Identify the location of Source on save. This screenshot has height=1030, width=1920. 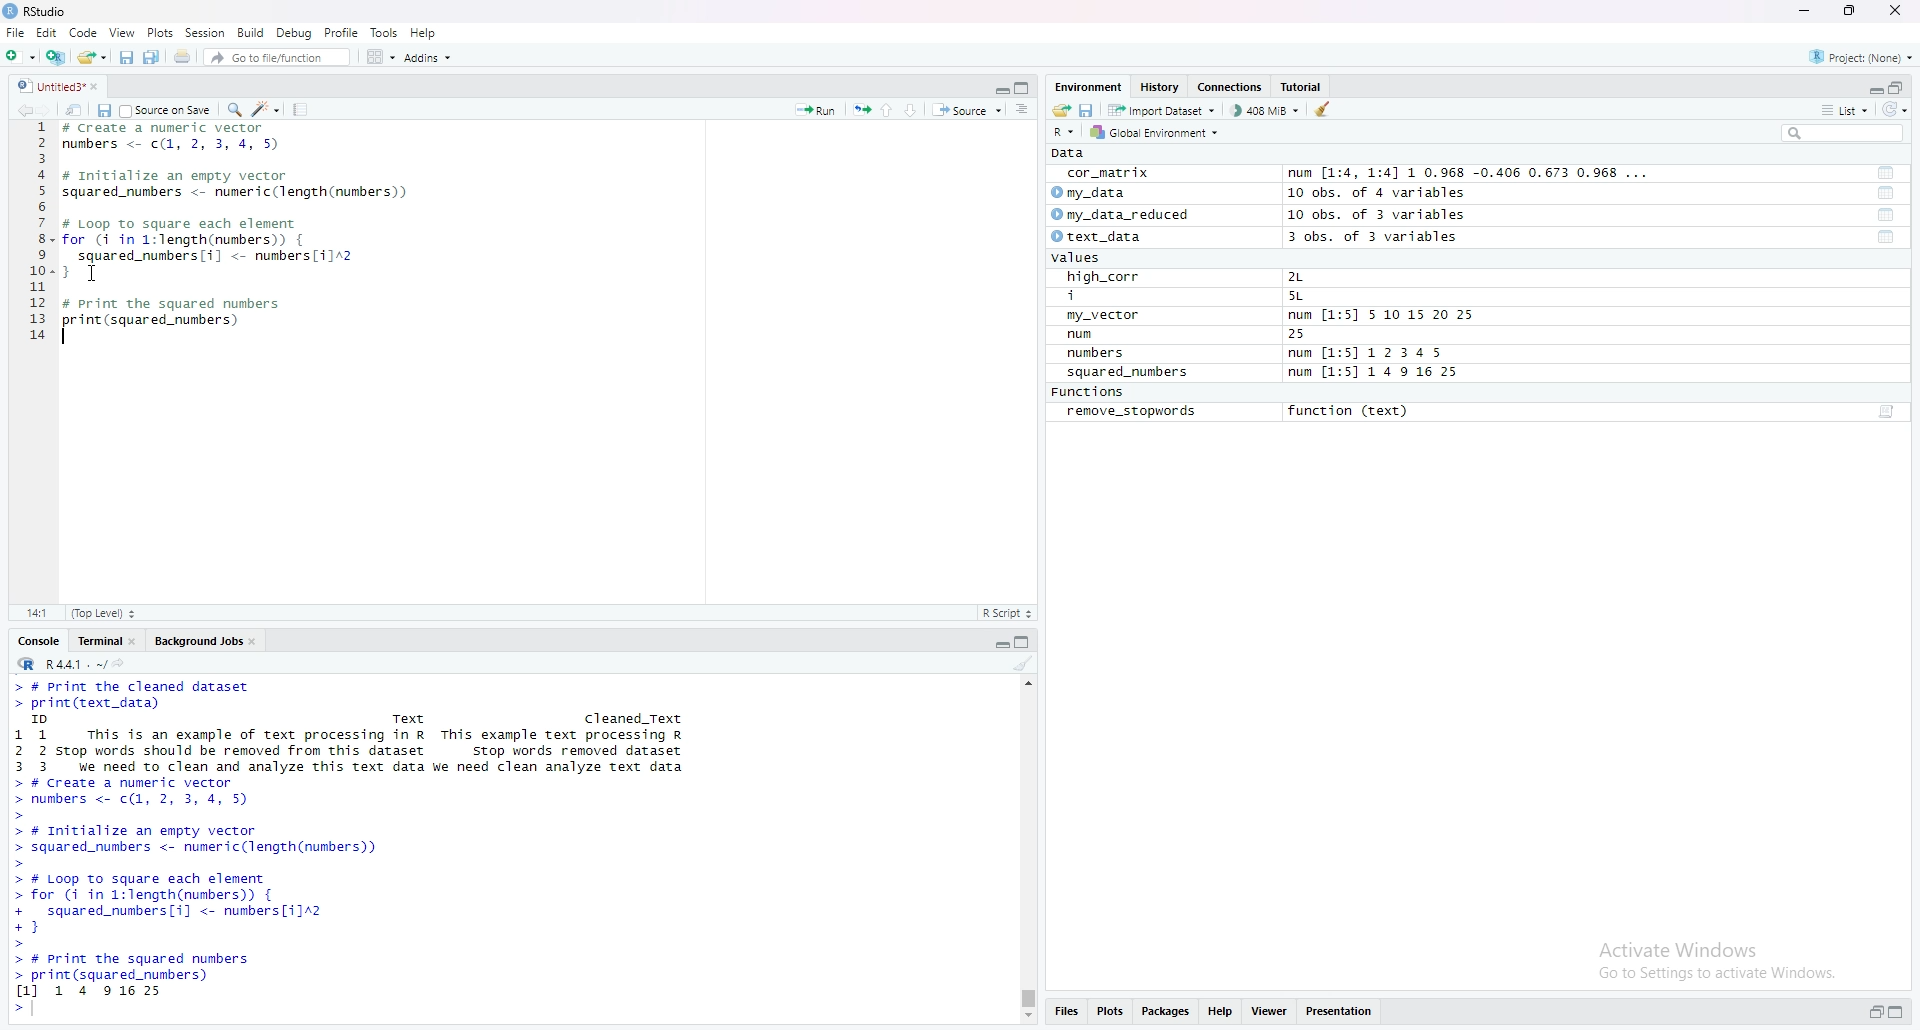
(167, 109).